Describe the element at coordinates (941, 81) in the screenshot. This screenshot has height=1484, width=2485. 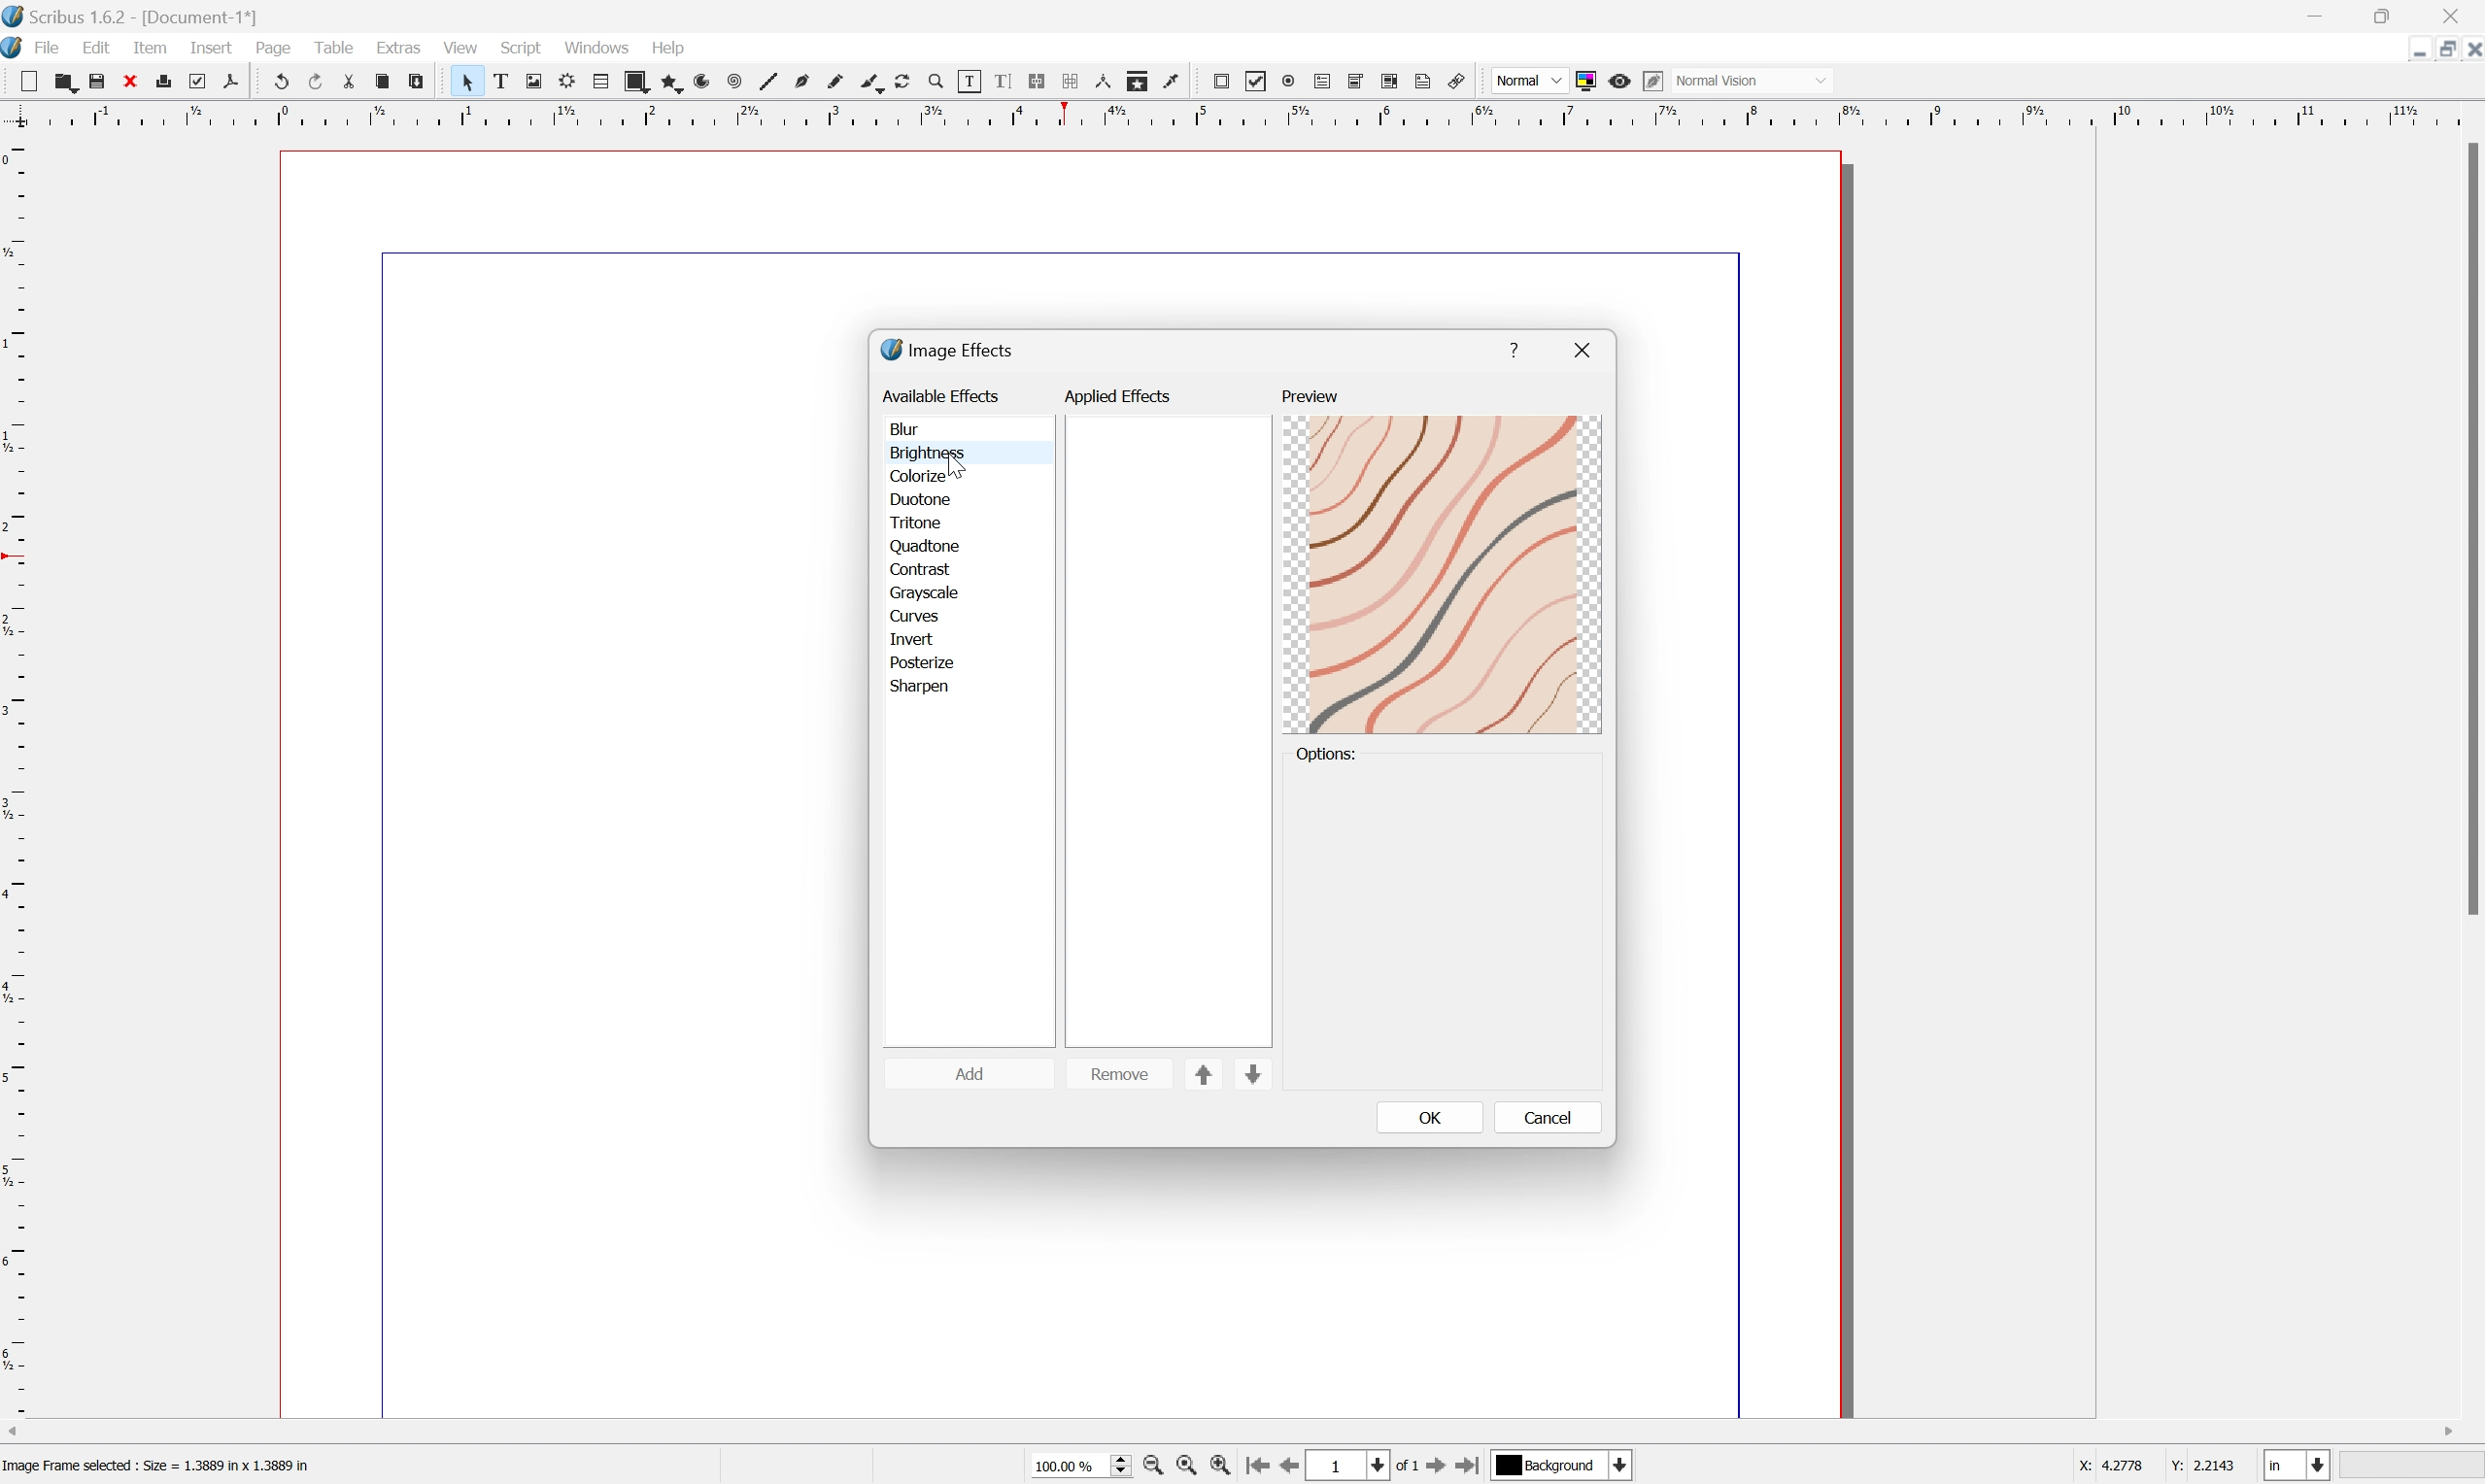
I see `Zoom in or out` at that location.